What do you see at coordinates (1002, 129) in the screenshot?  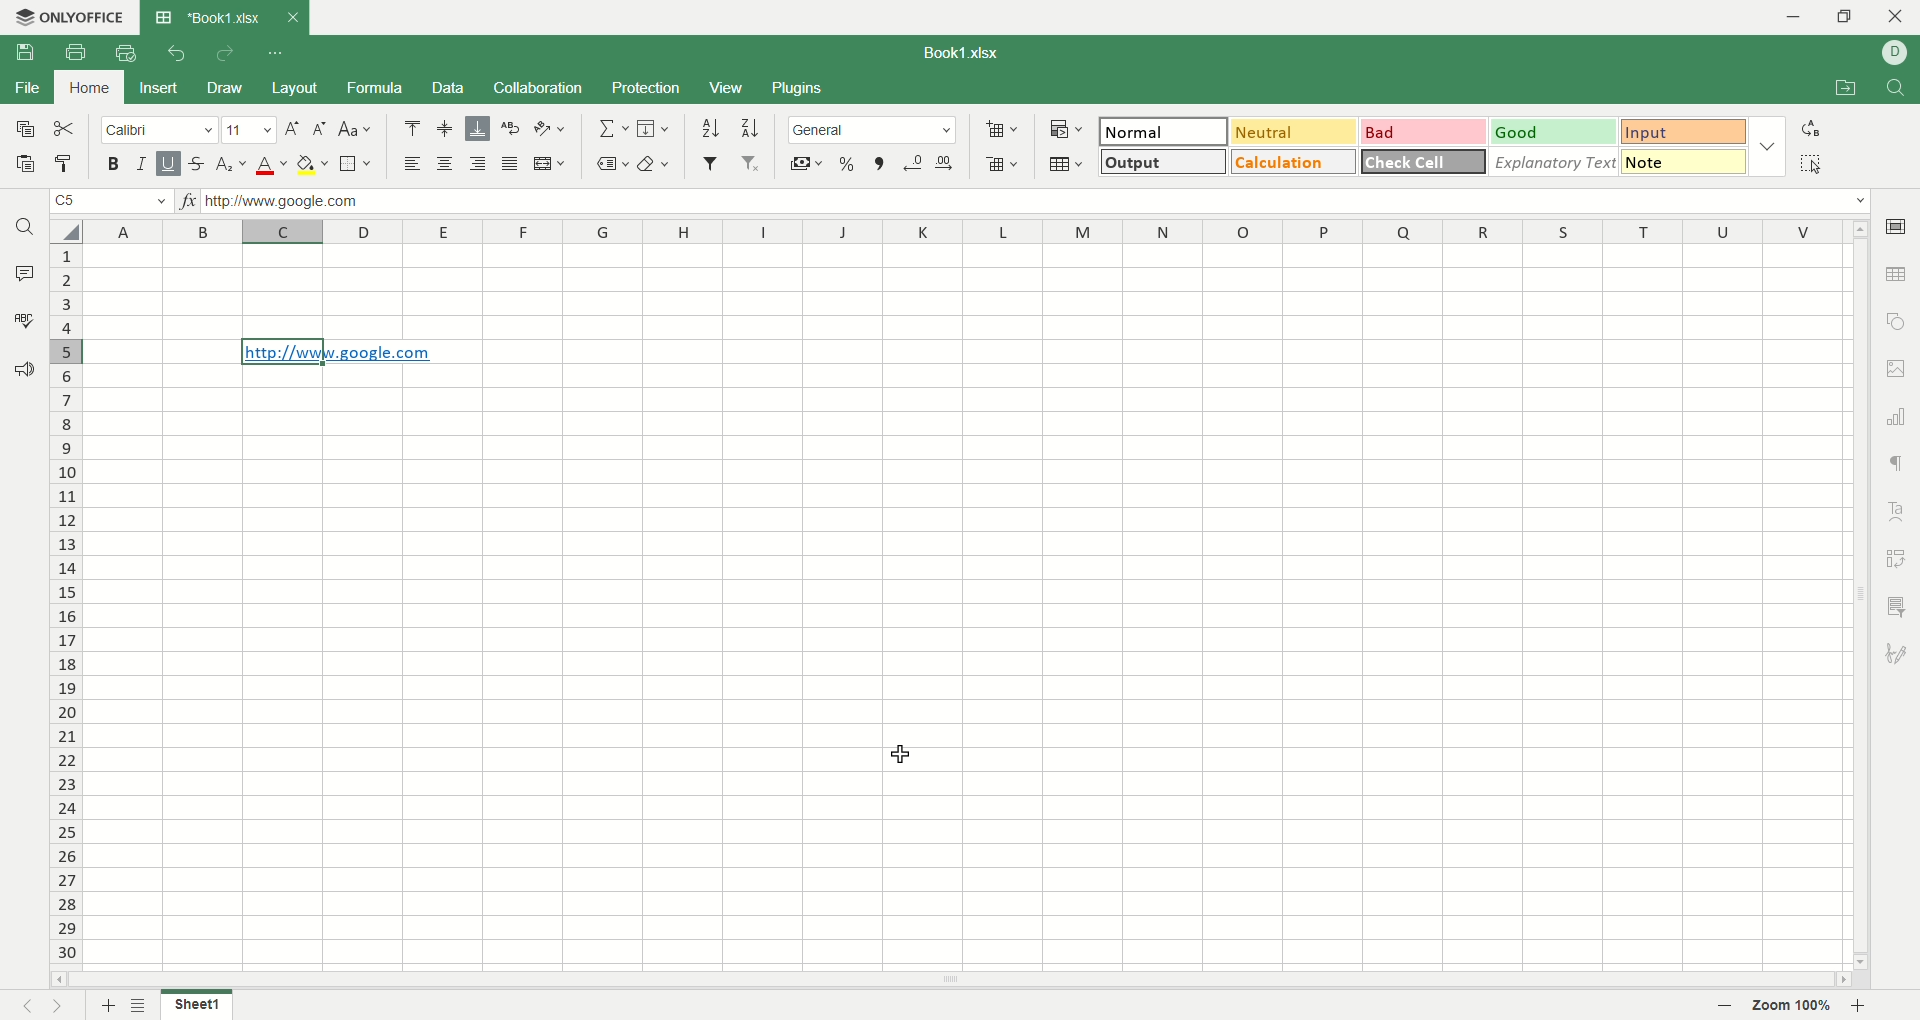 I see `add cell` at bounding box center [1002, 129].